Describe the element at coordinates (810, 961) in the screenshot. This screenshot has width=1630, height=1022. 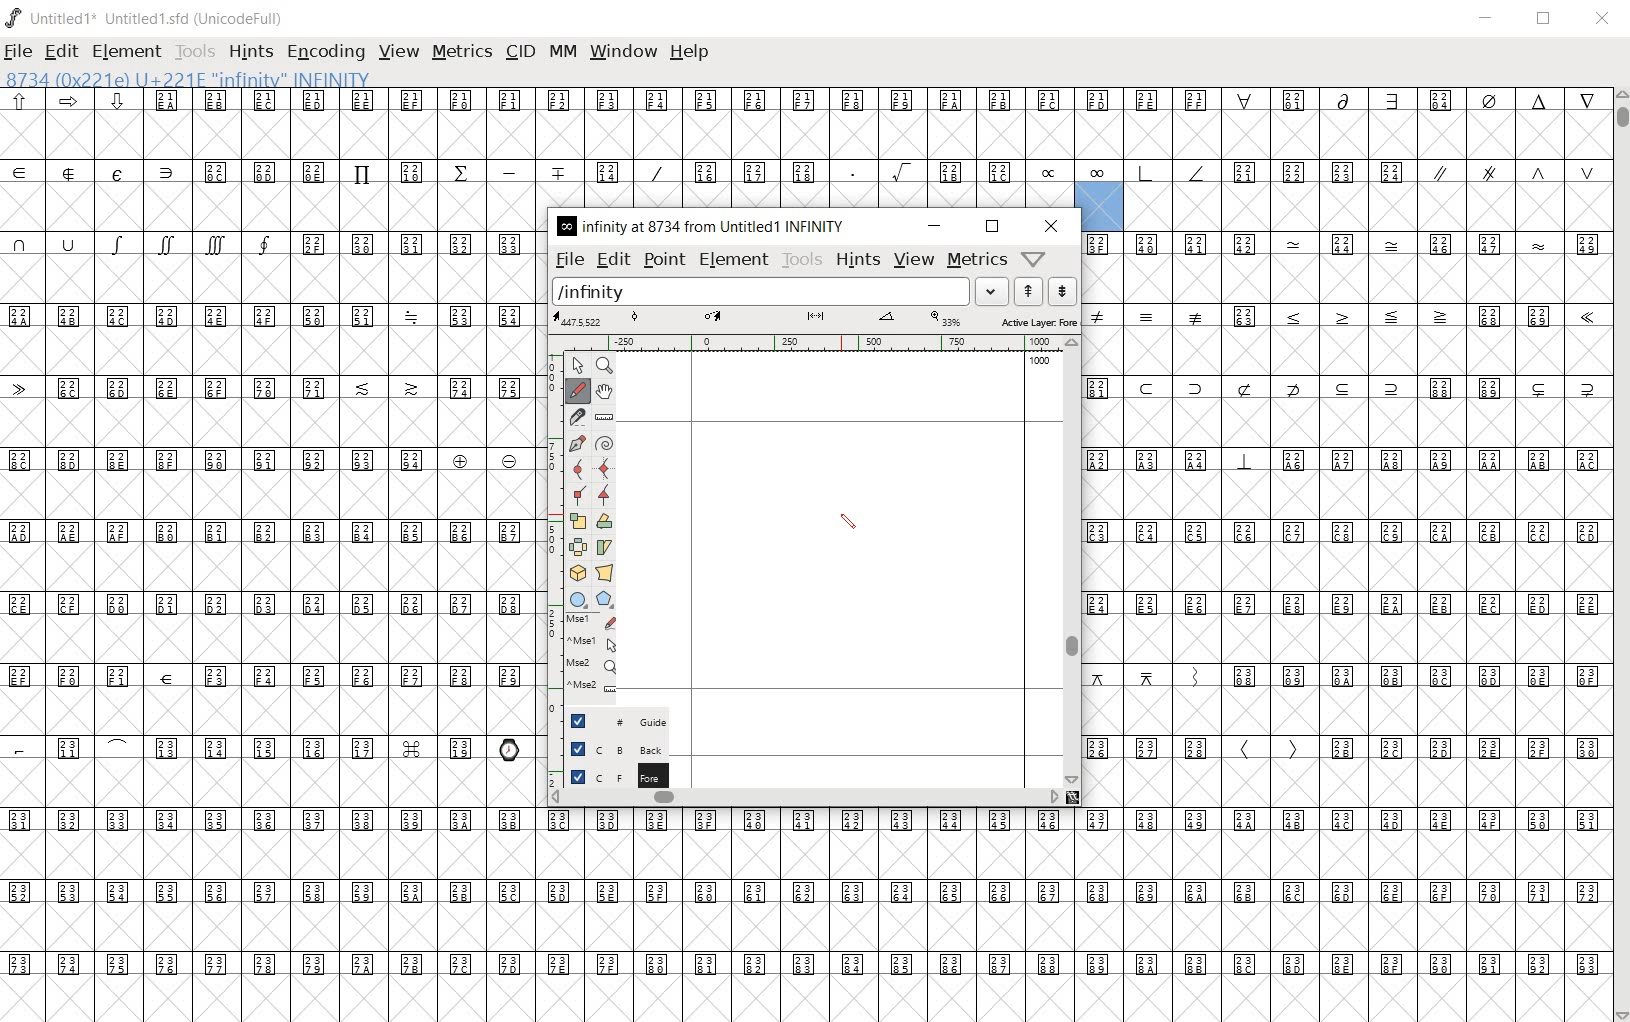
I see `Unicode code points` at that location.